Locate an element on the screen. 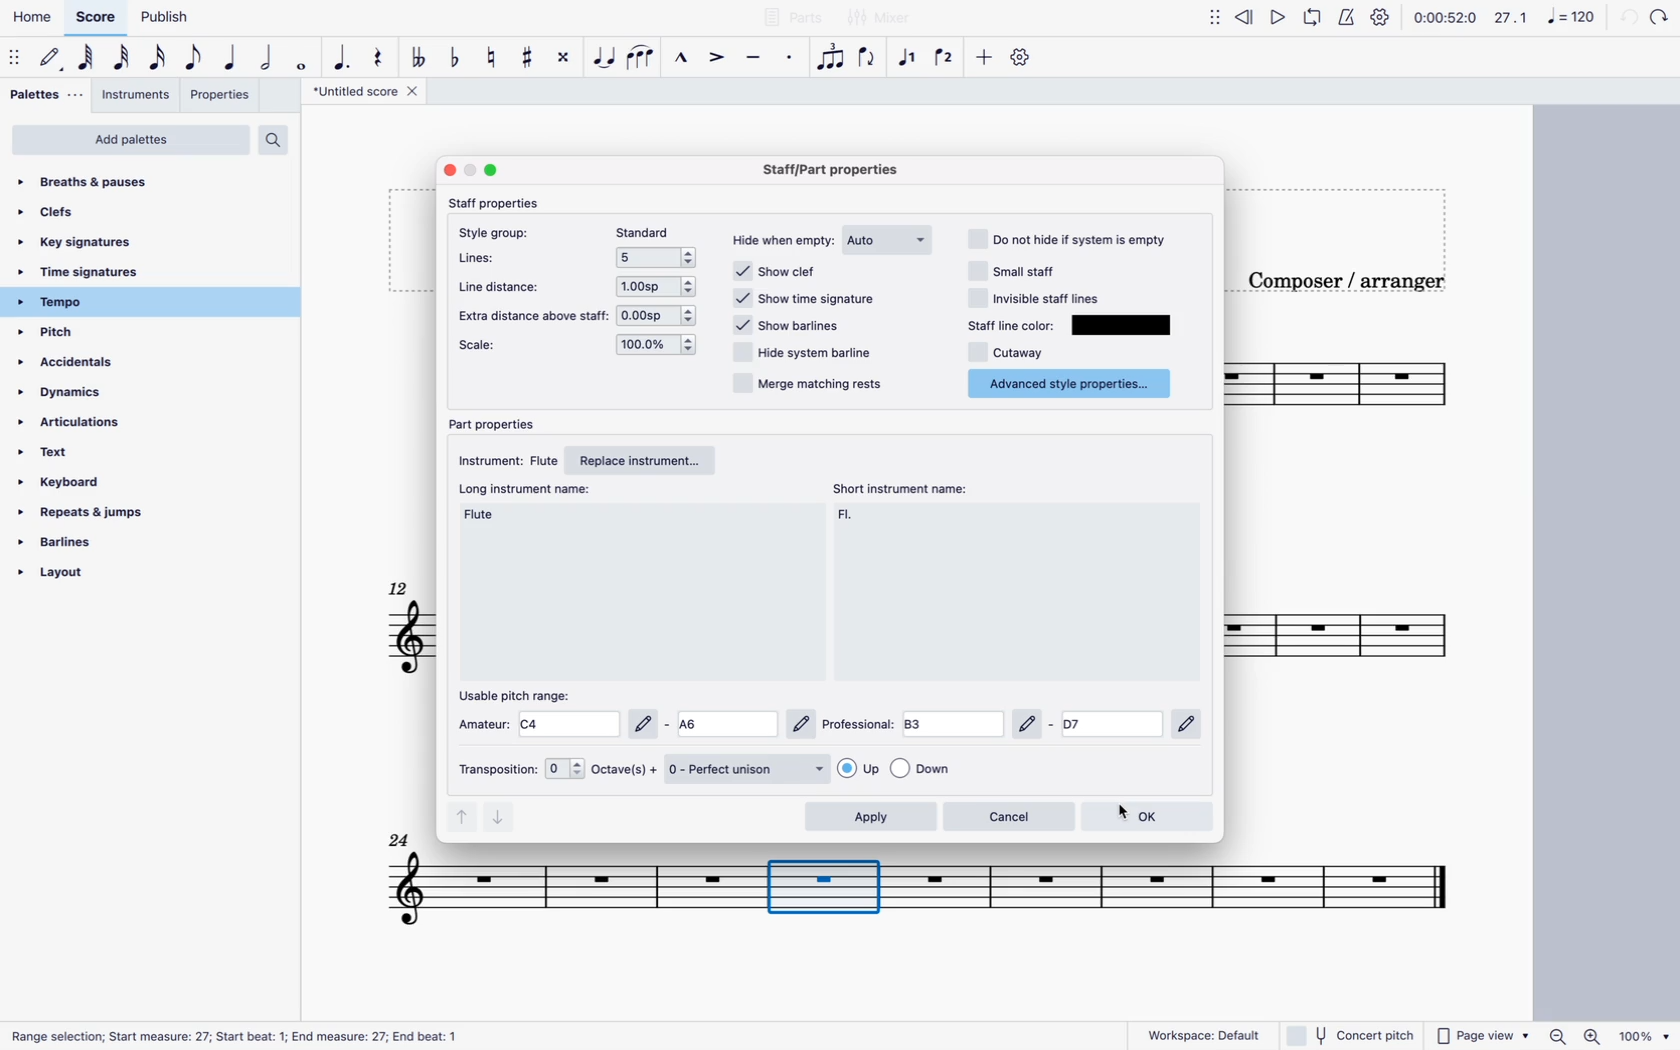 The image size is (1680, 1050). back is located at coordinates (1627, 18).